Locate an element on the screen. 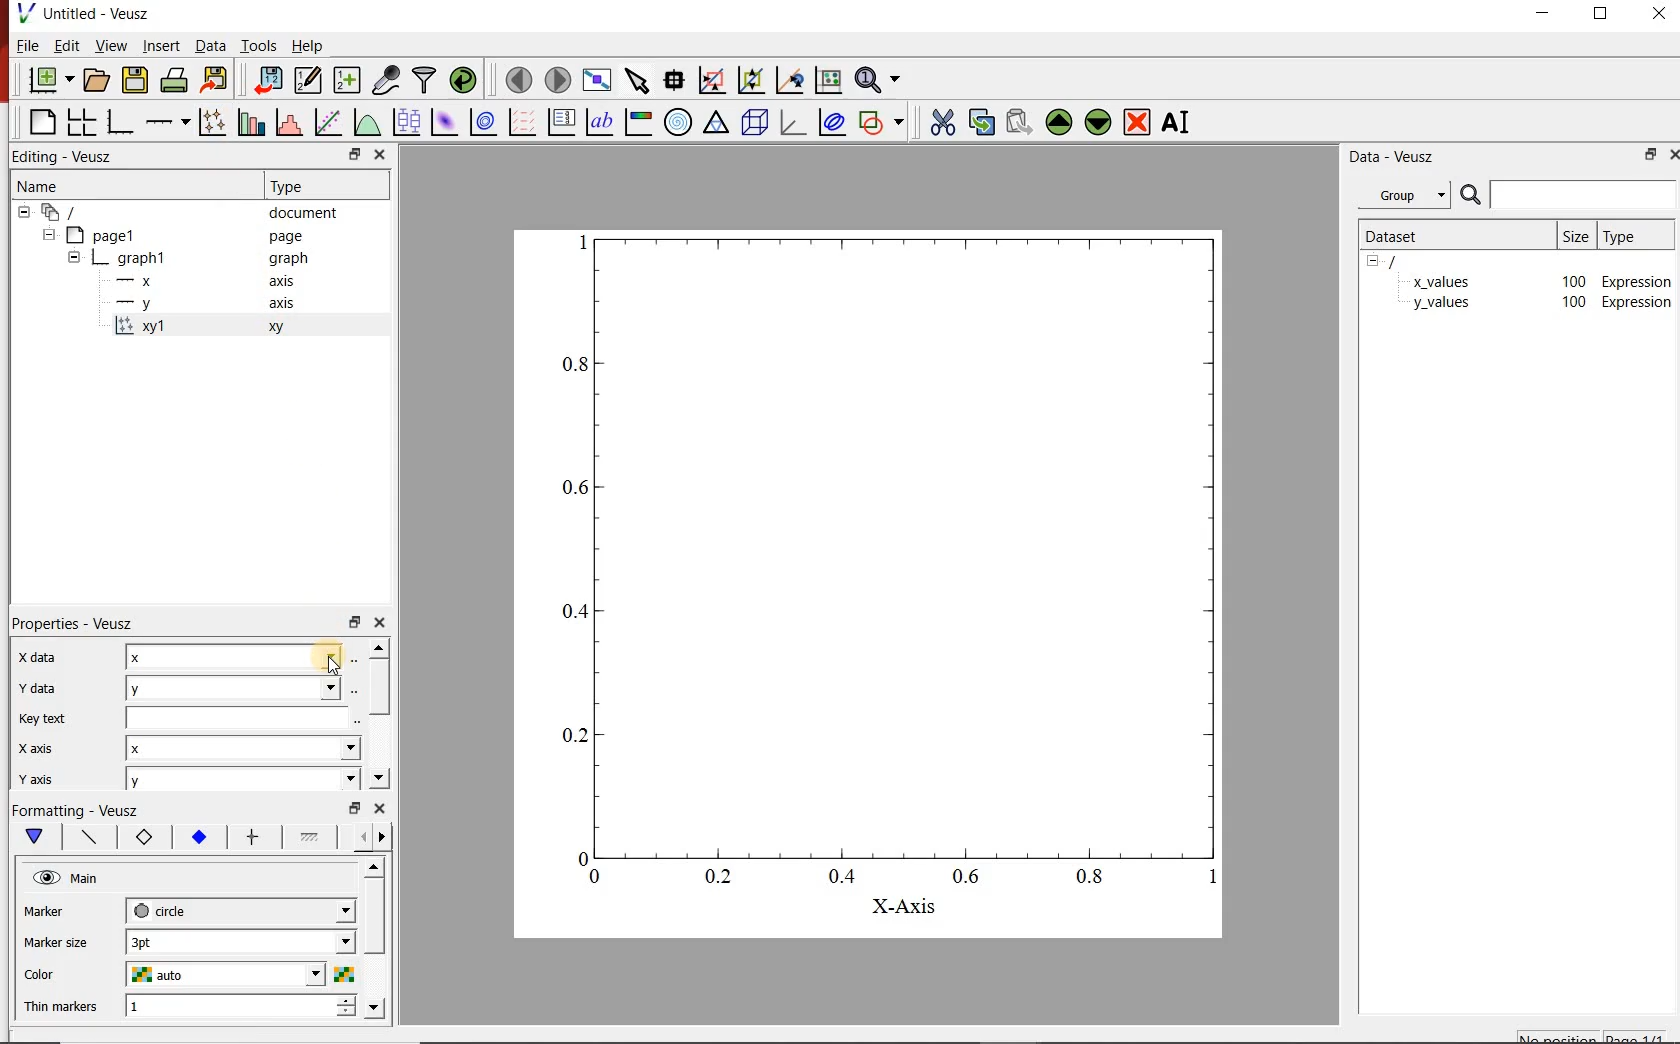  zoom functions menu is located at coordinates (878, 82).